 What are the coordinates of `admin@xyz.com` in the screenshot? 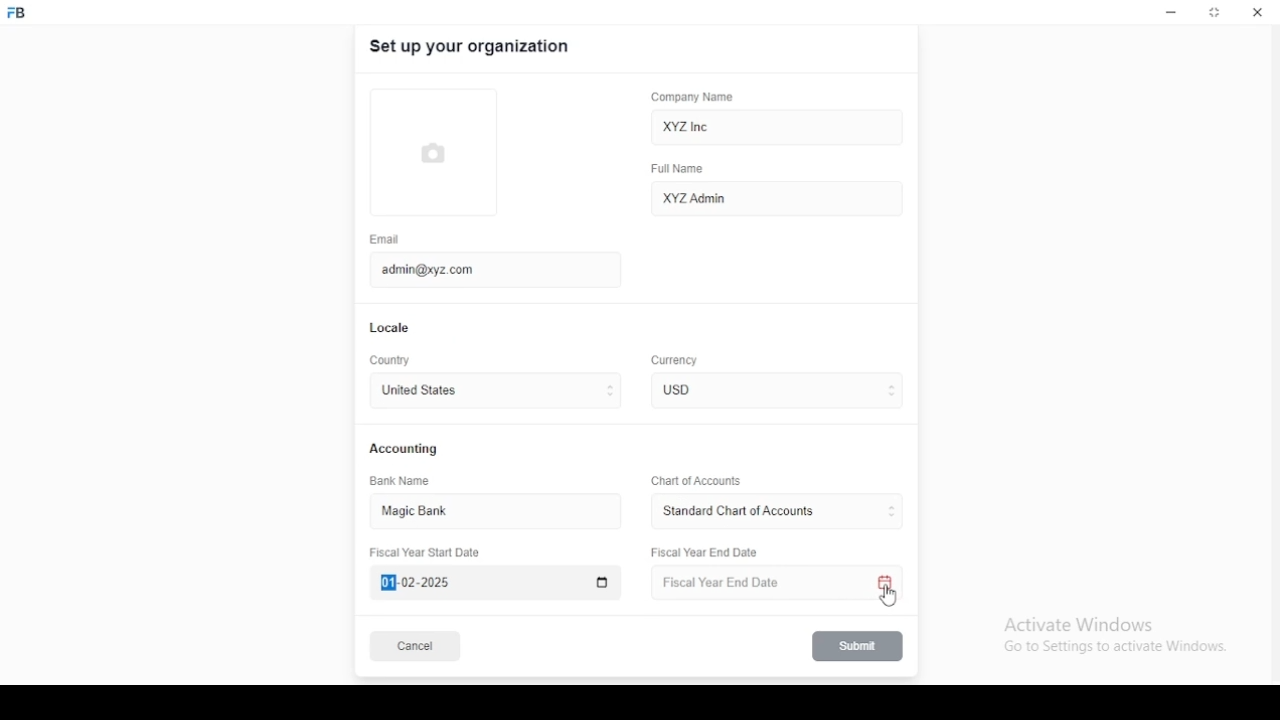 It's located at (485, 268).